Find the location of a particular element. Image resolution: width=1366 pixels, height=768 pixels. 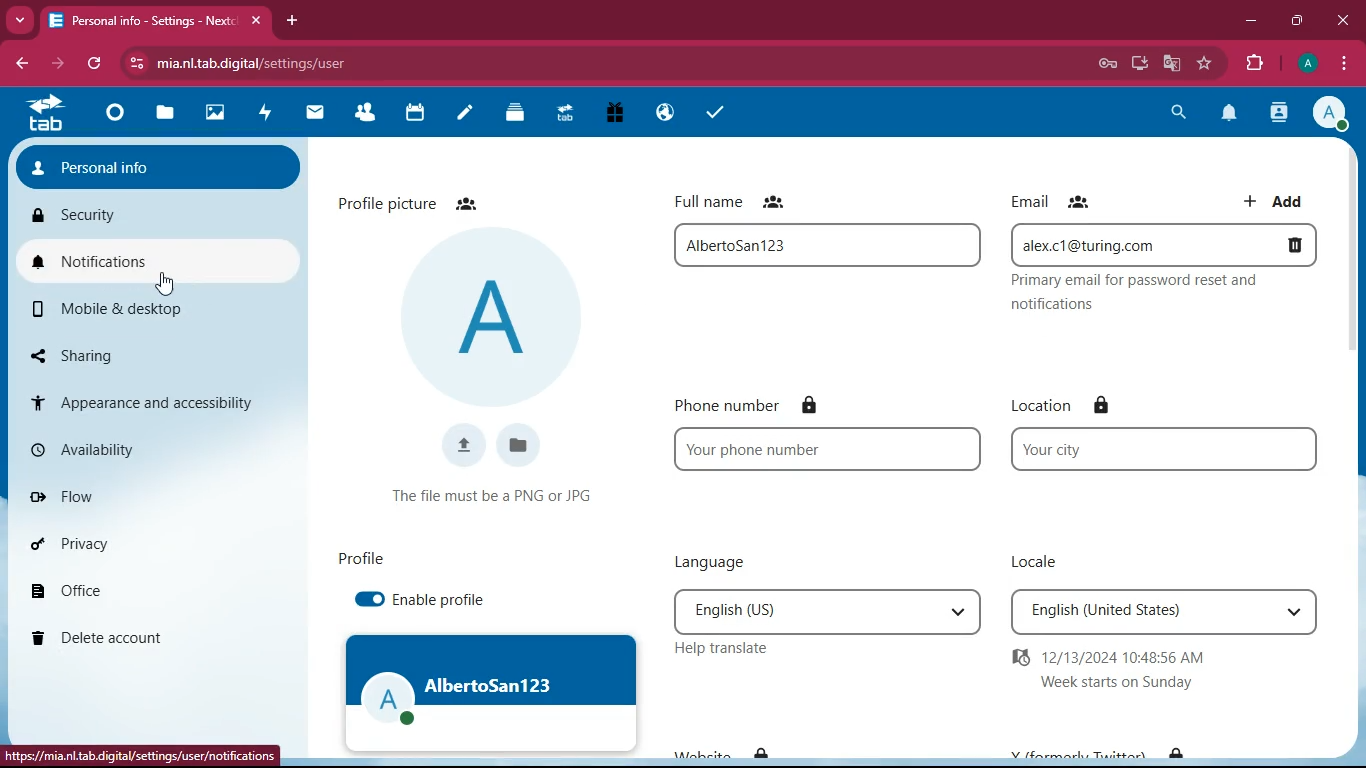

notifications is located at coordinates (157, 262).